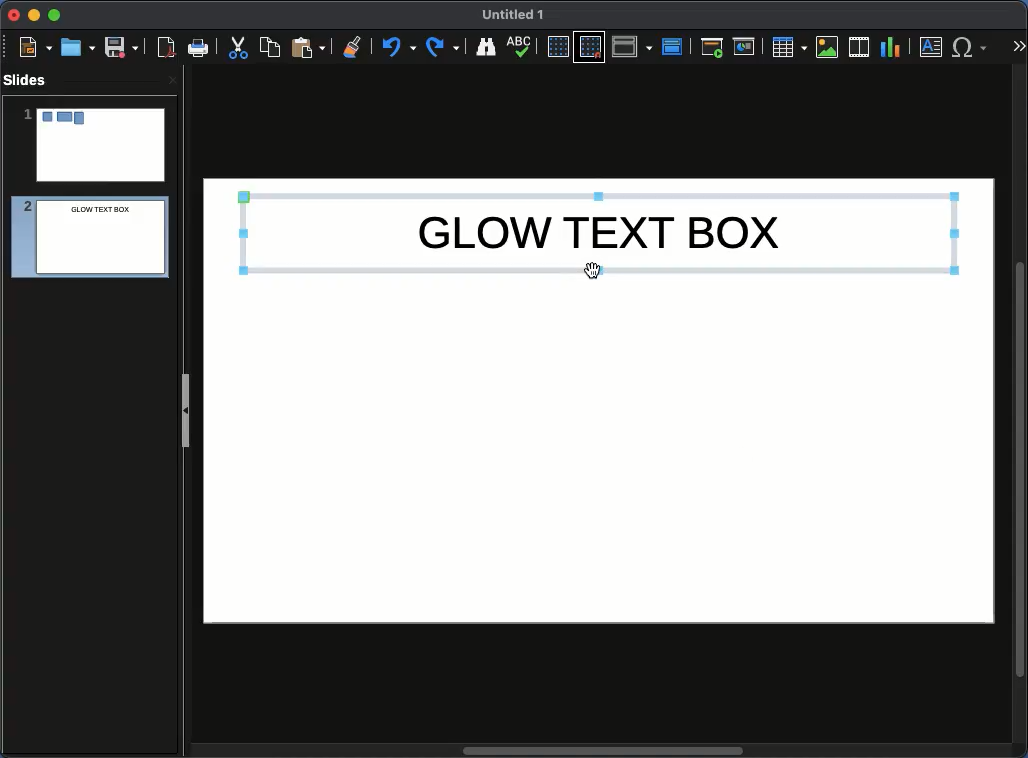 The height and width of the screenshot is (758, 1028). Describe the element at coordinates (123, 46) in the screenshot. I see `Save` at that location.